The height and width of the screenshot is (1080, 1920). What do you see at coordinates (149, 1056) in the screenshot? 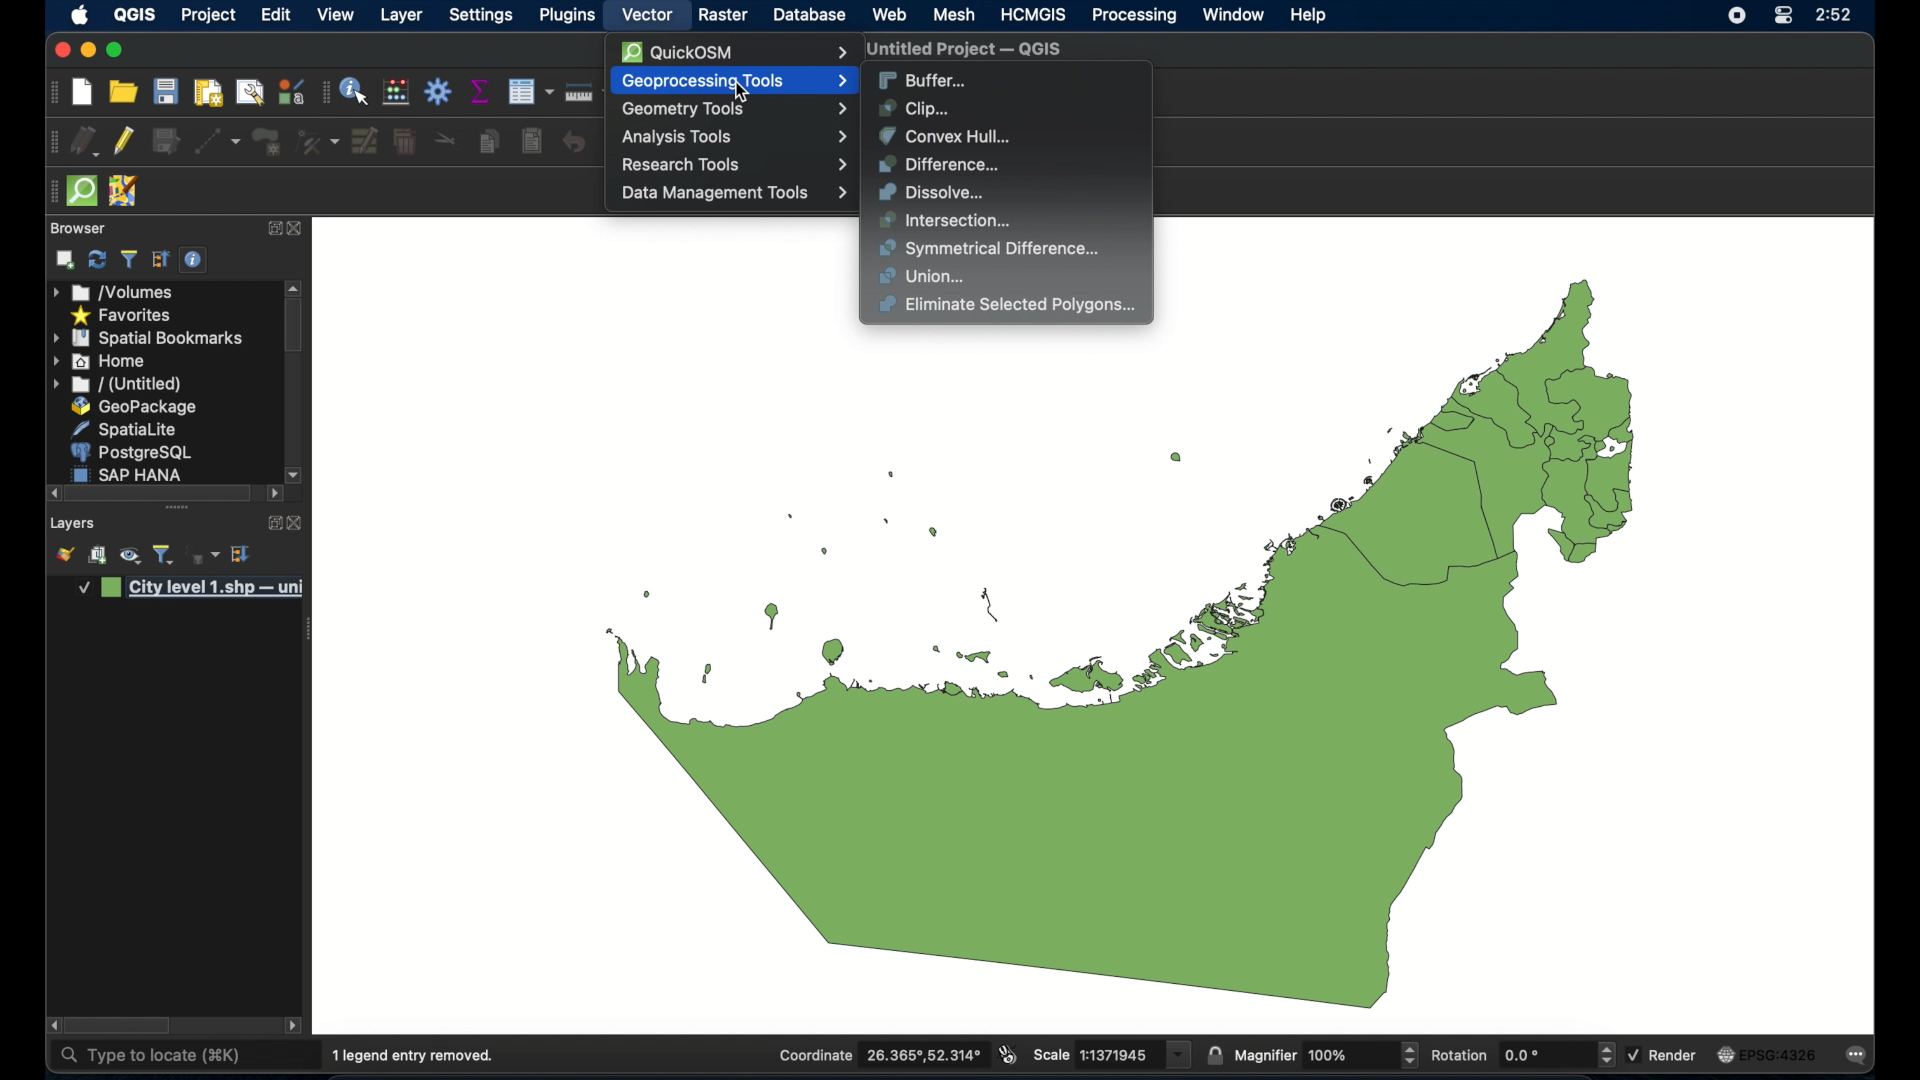
I see `type to locate` at bounding box center [149, 1056].